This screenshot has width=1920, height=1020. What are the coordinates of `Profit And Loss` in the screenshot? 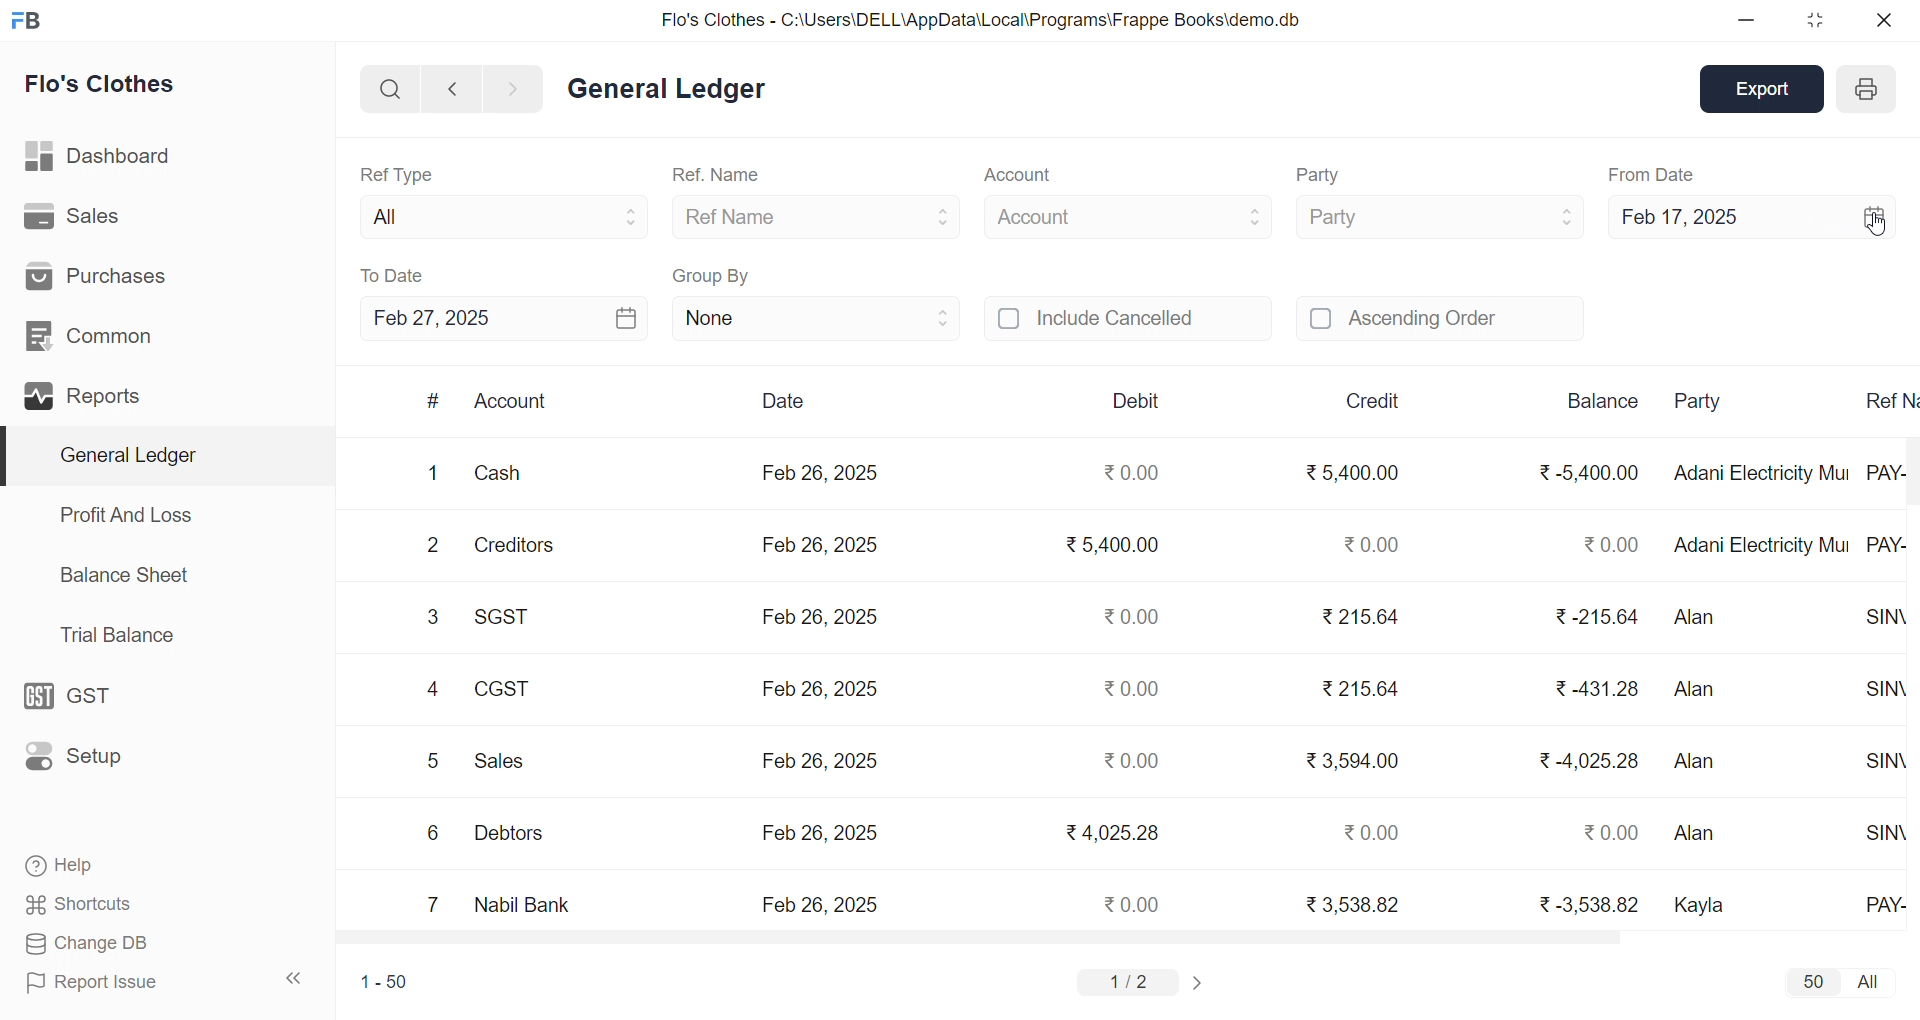 It's located at (125, 515).